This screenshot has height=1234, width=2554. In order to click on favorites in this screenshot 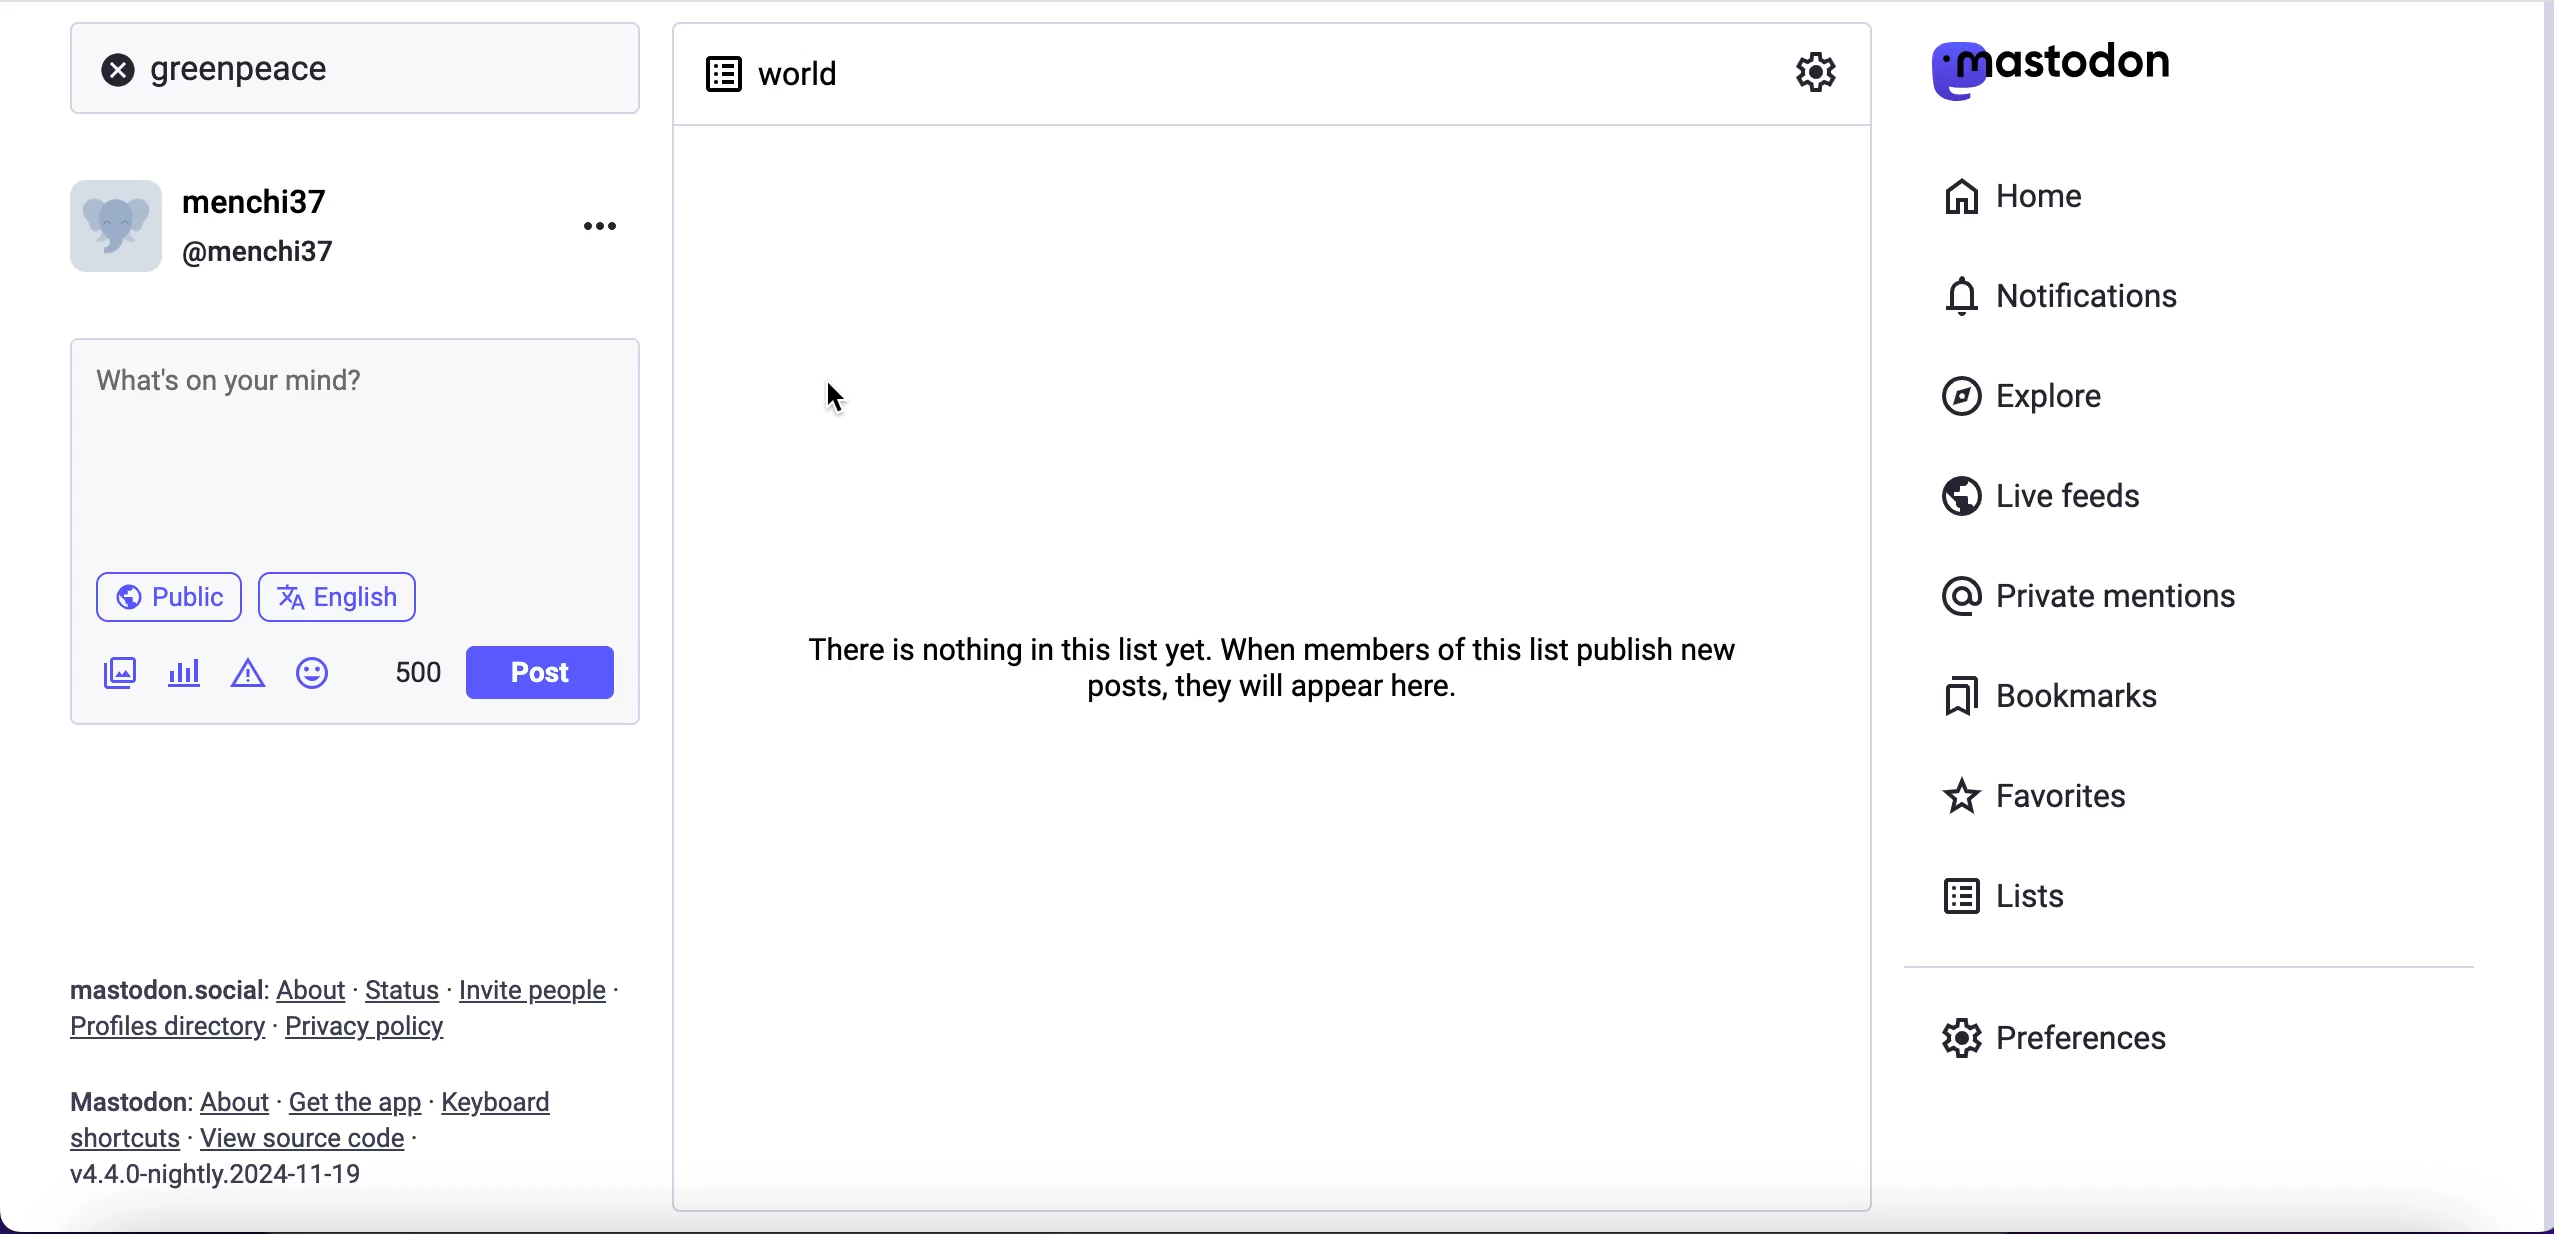, I will do `click(2042, 799)`.